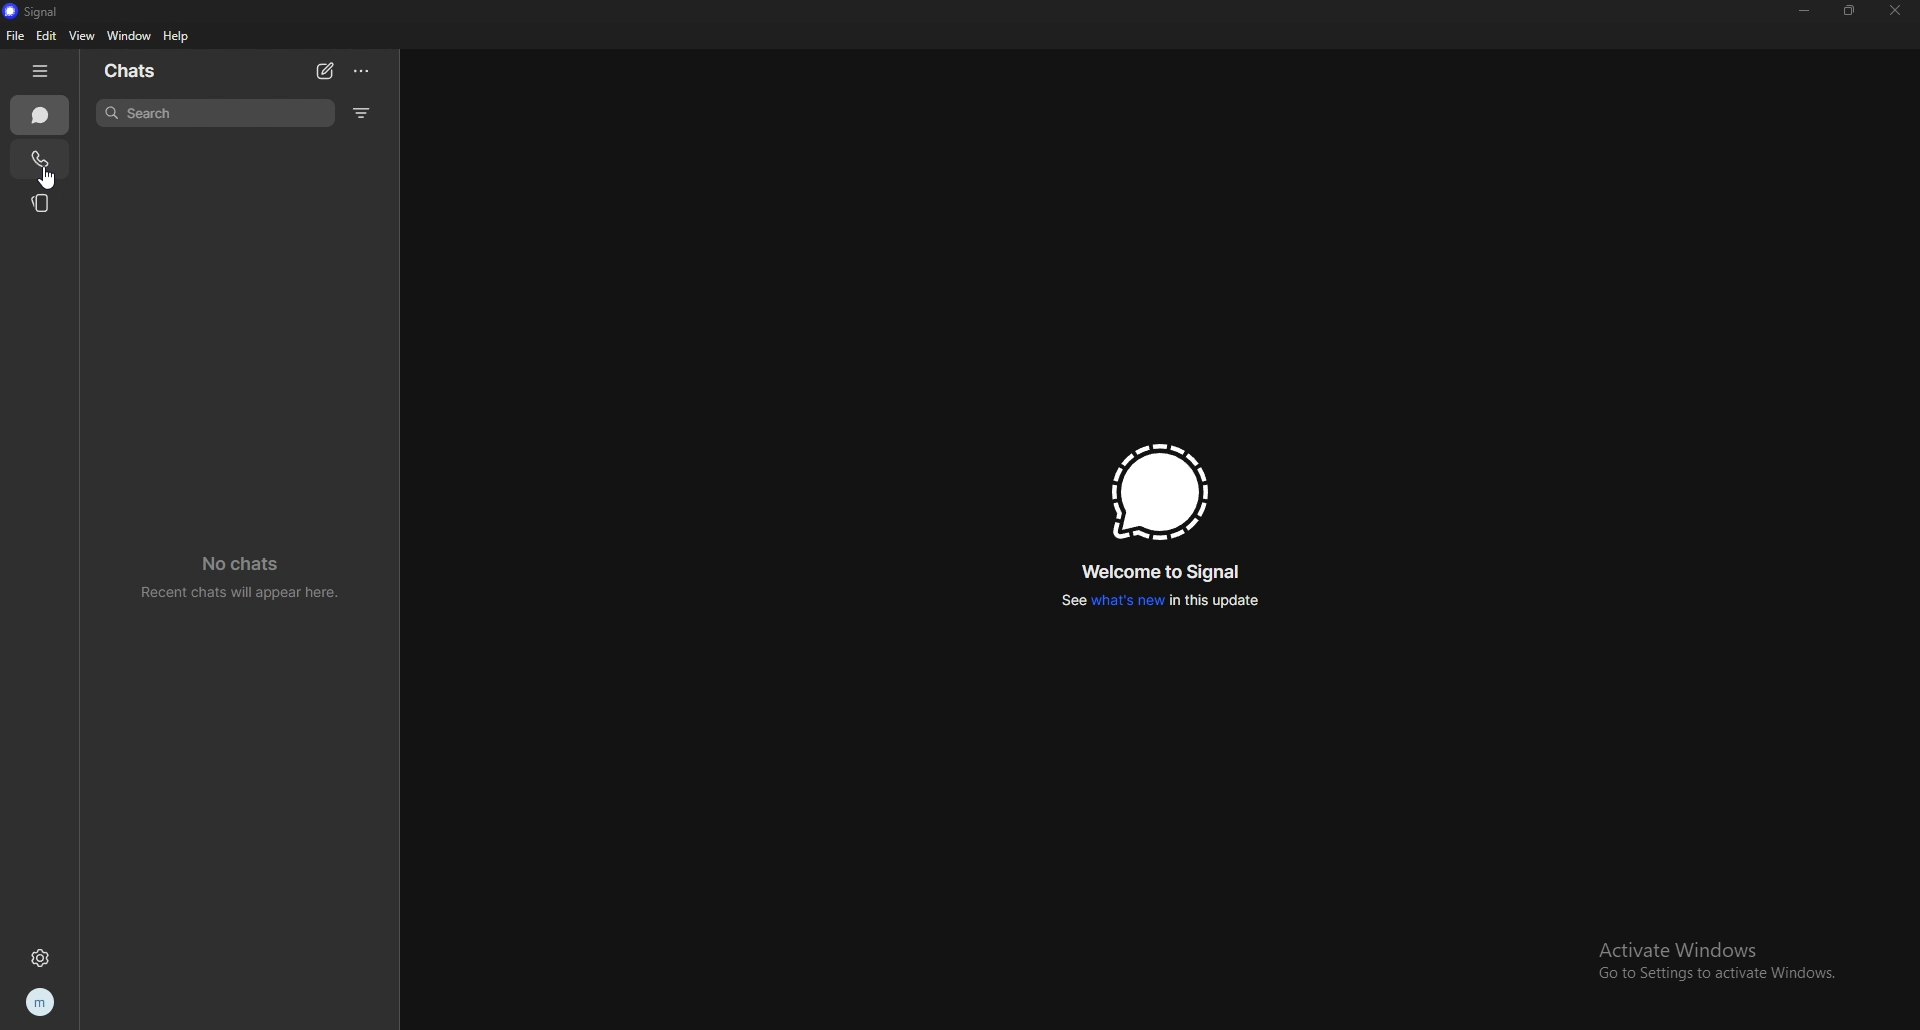  What do you see at coordinates (38, 160) in the screenshot?
I see `calls` at bounding box center [38, 160].